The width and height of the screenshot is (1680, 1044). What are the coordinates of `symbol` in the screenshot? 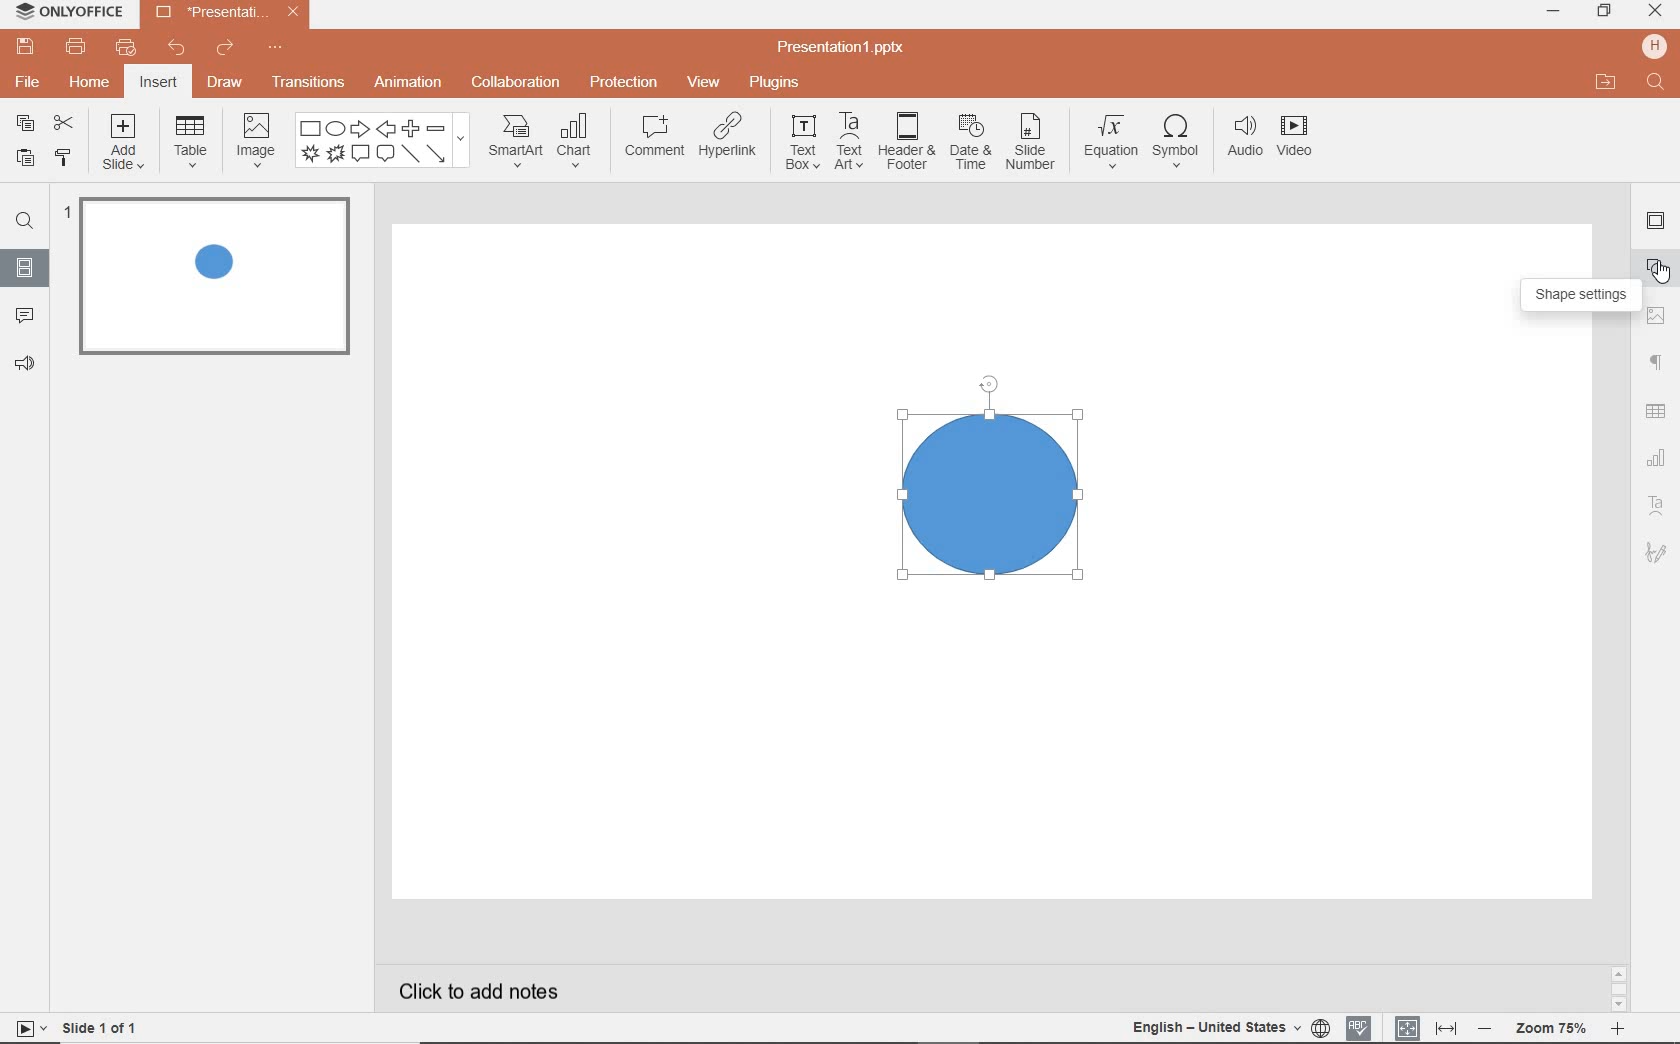 It's located at (1175, 142).